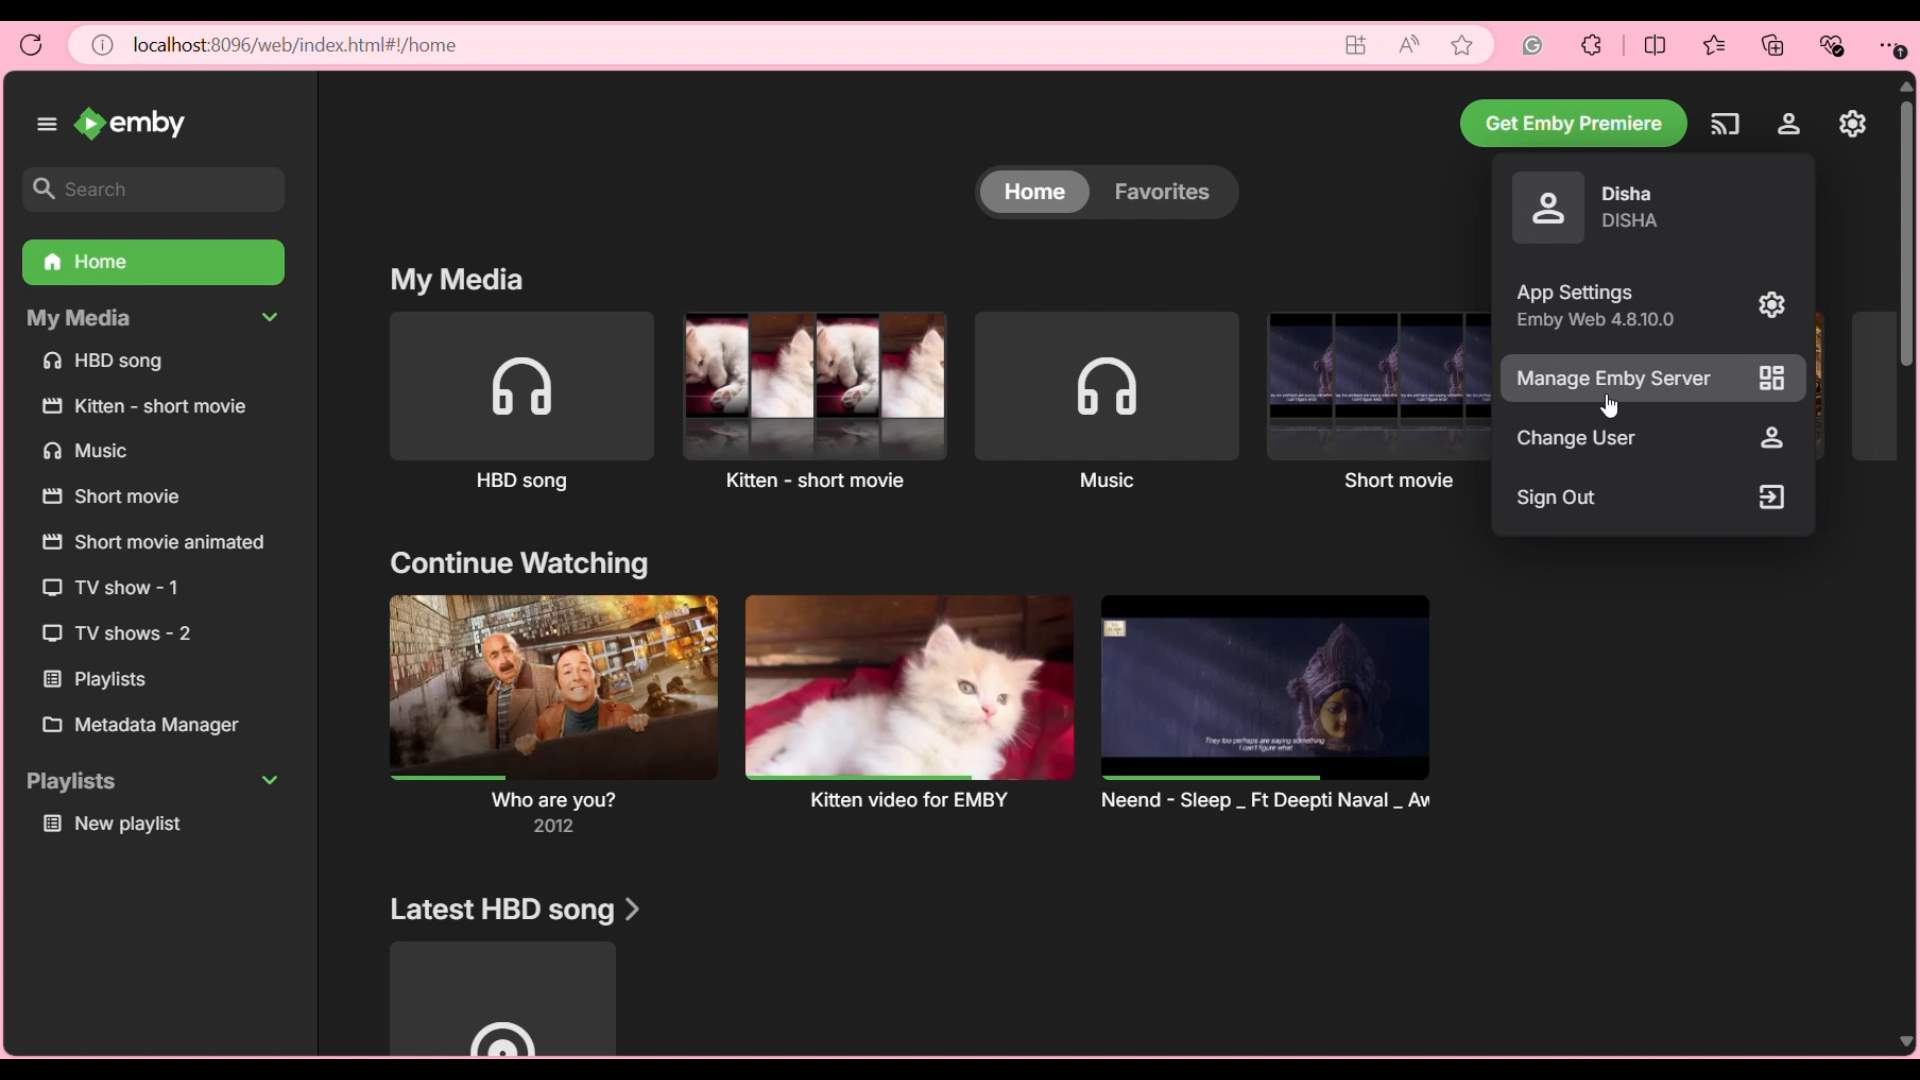  Describe the element at coordinates (1789, 123) in the screenshot. I see `Settings` at that location.